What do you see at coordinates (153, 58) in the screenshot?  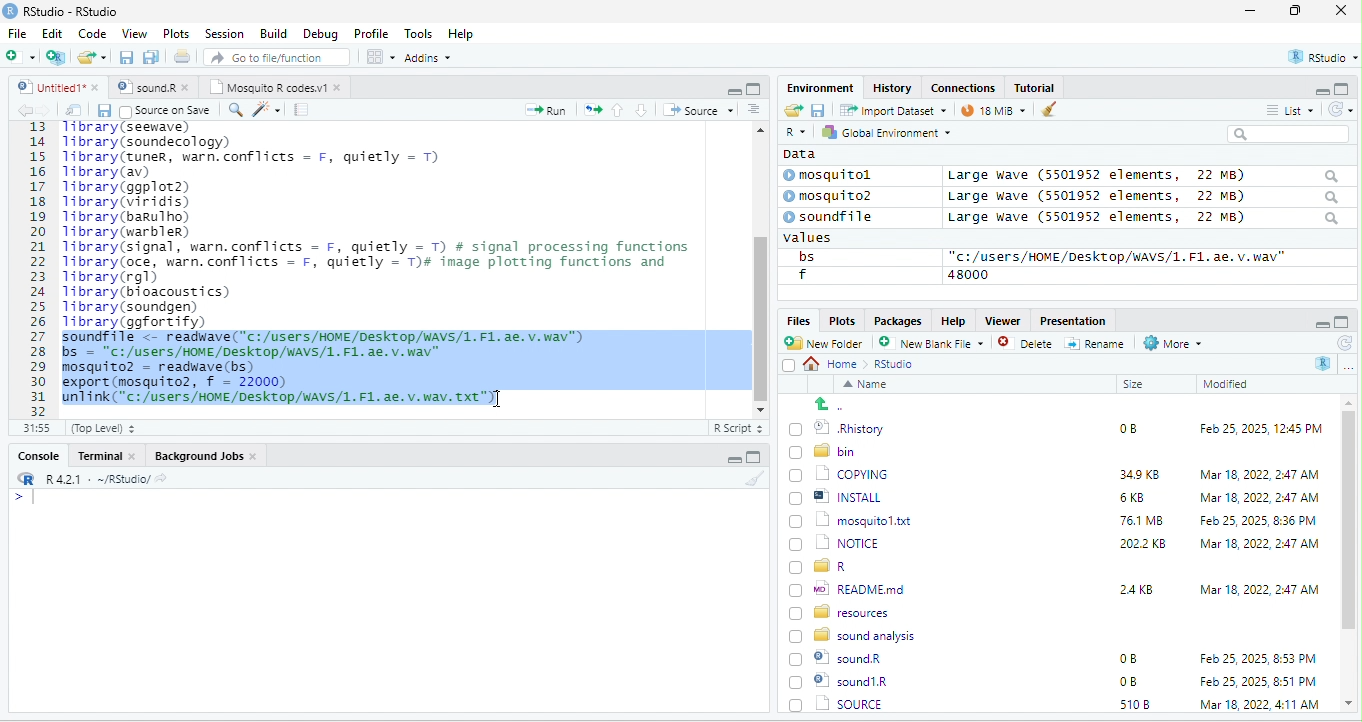 I see `save as` at bounding box center [153, 58].